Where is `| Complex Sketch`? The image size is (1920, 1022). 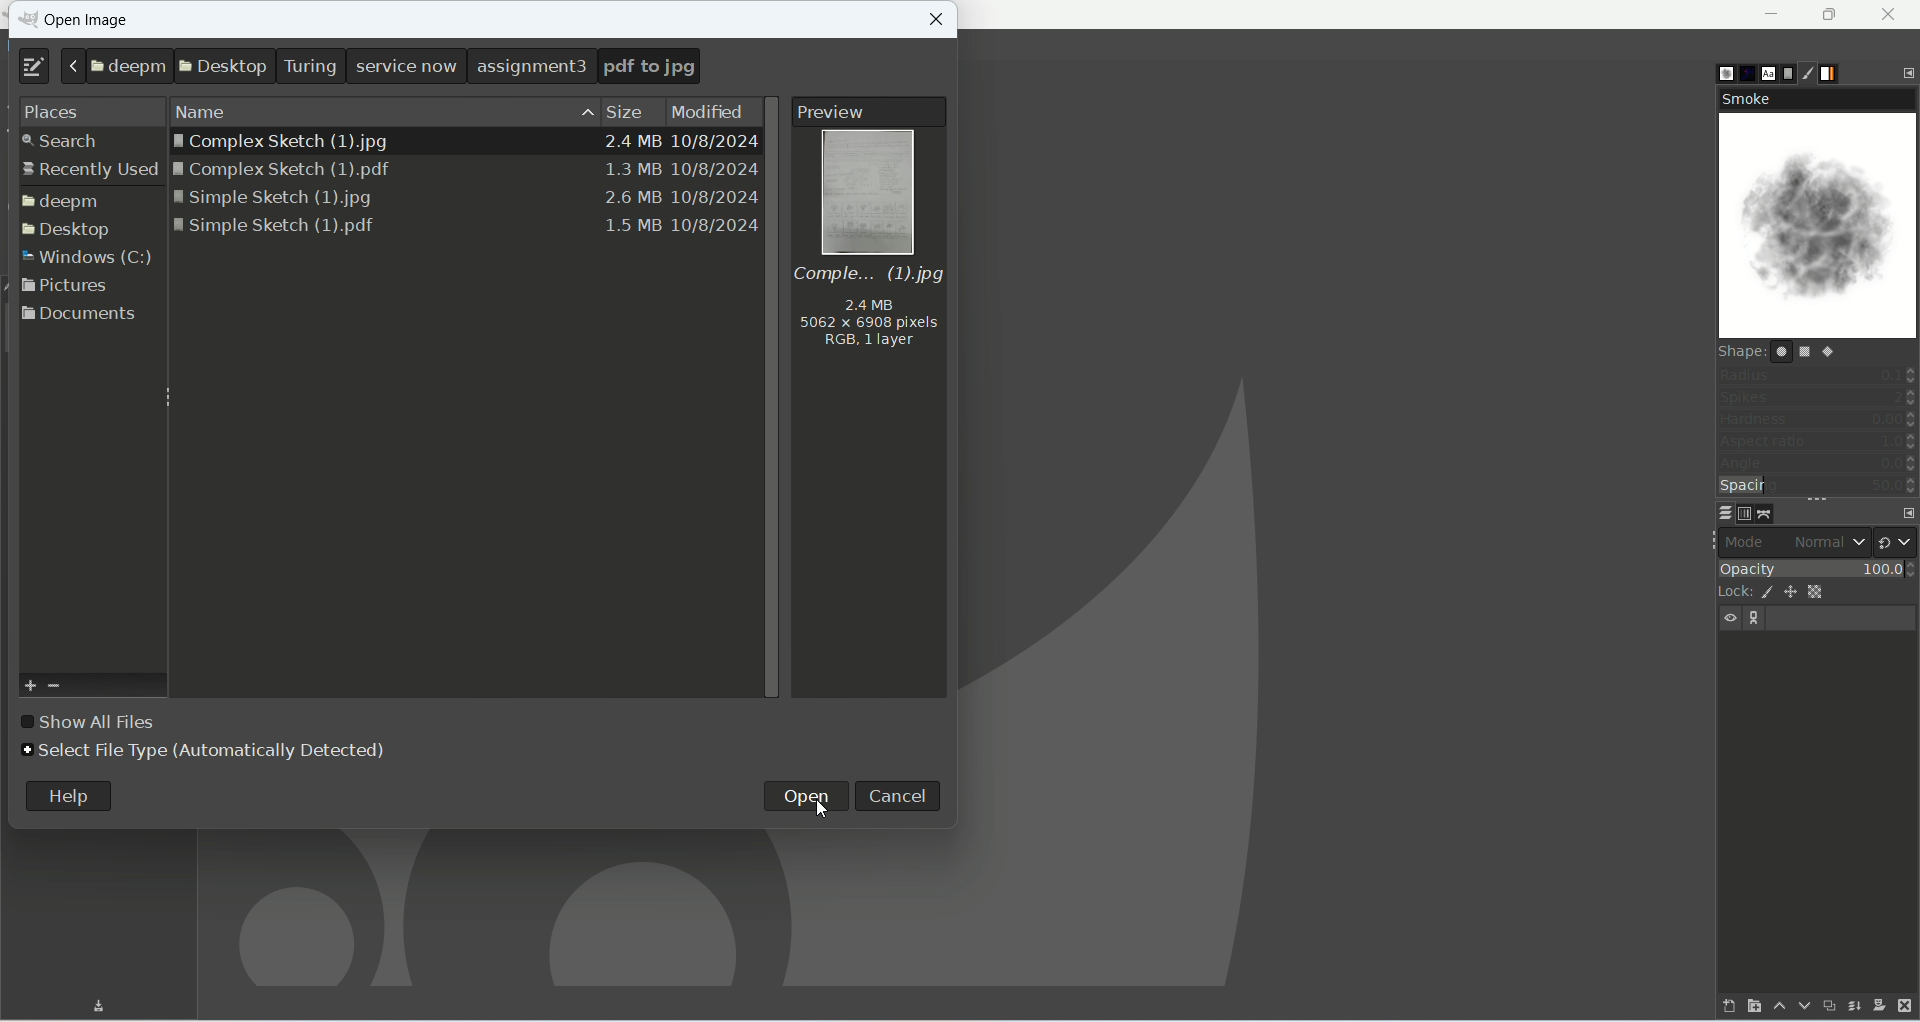 | Complex Sketch is located at coordinates (463, 172).